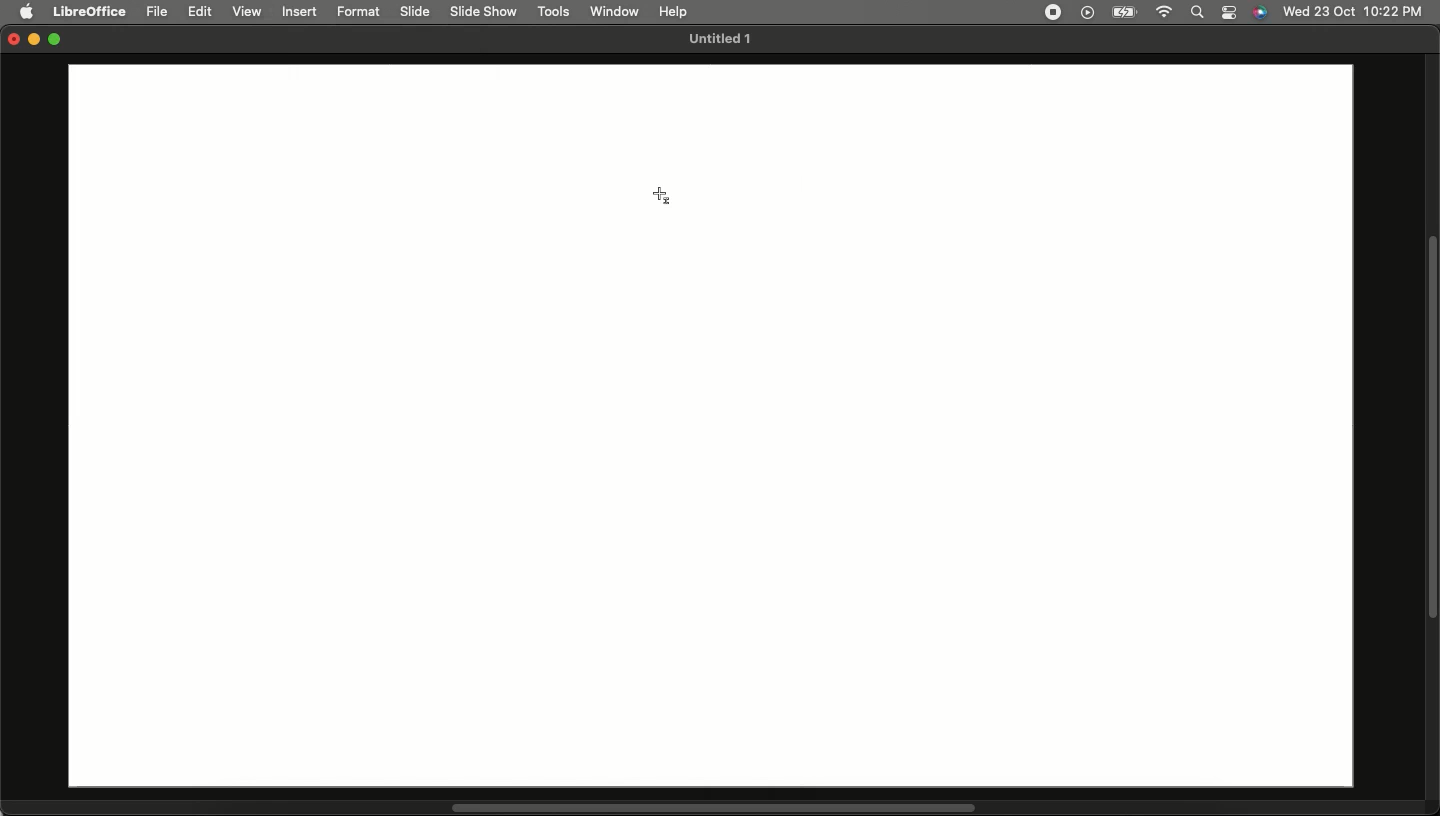 This screenshot has height=816, width=1440. I want to click on Minimize, so click(35, 41).